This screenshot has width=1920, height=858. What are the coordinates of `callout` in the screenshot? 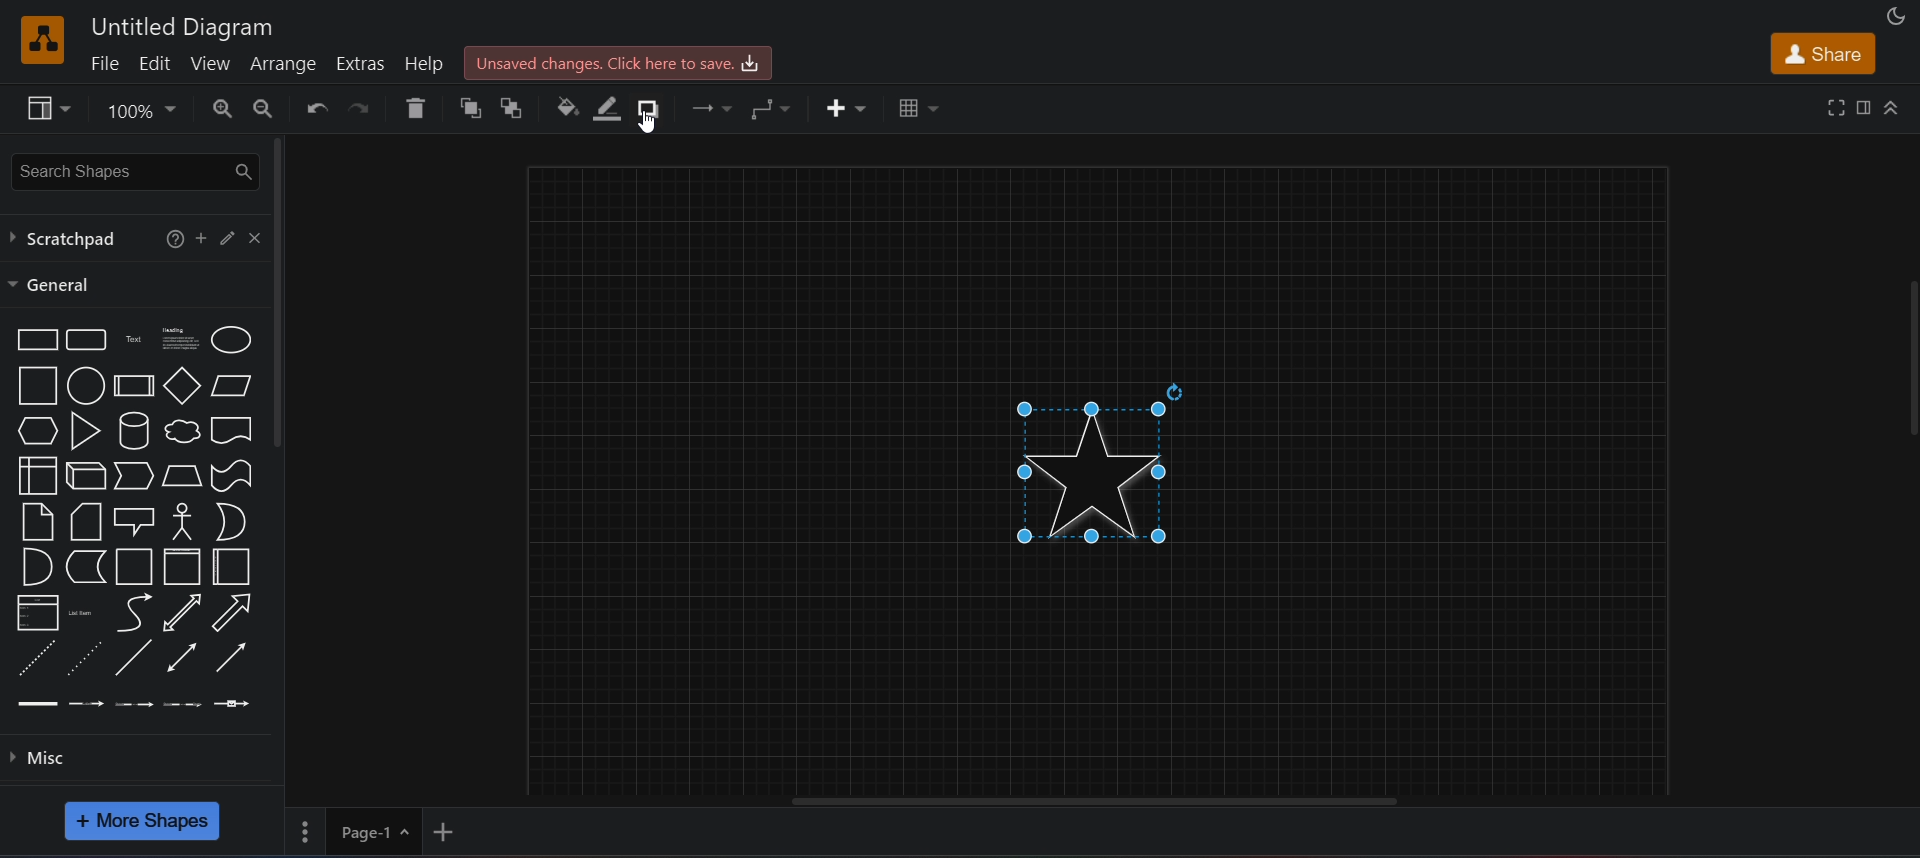 It's located at (134, 521).